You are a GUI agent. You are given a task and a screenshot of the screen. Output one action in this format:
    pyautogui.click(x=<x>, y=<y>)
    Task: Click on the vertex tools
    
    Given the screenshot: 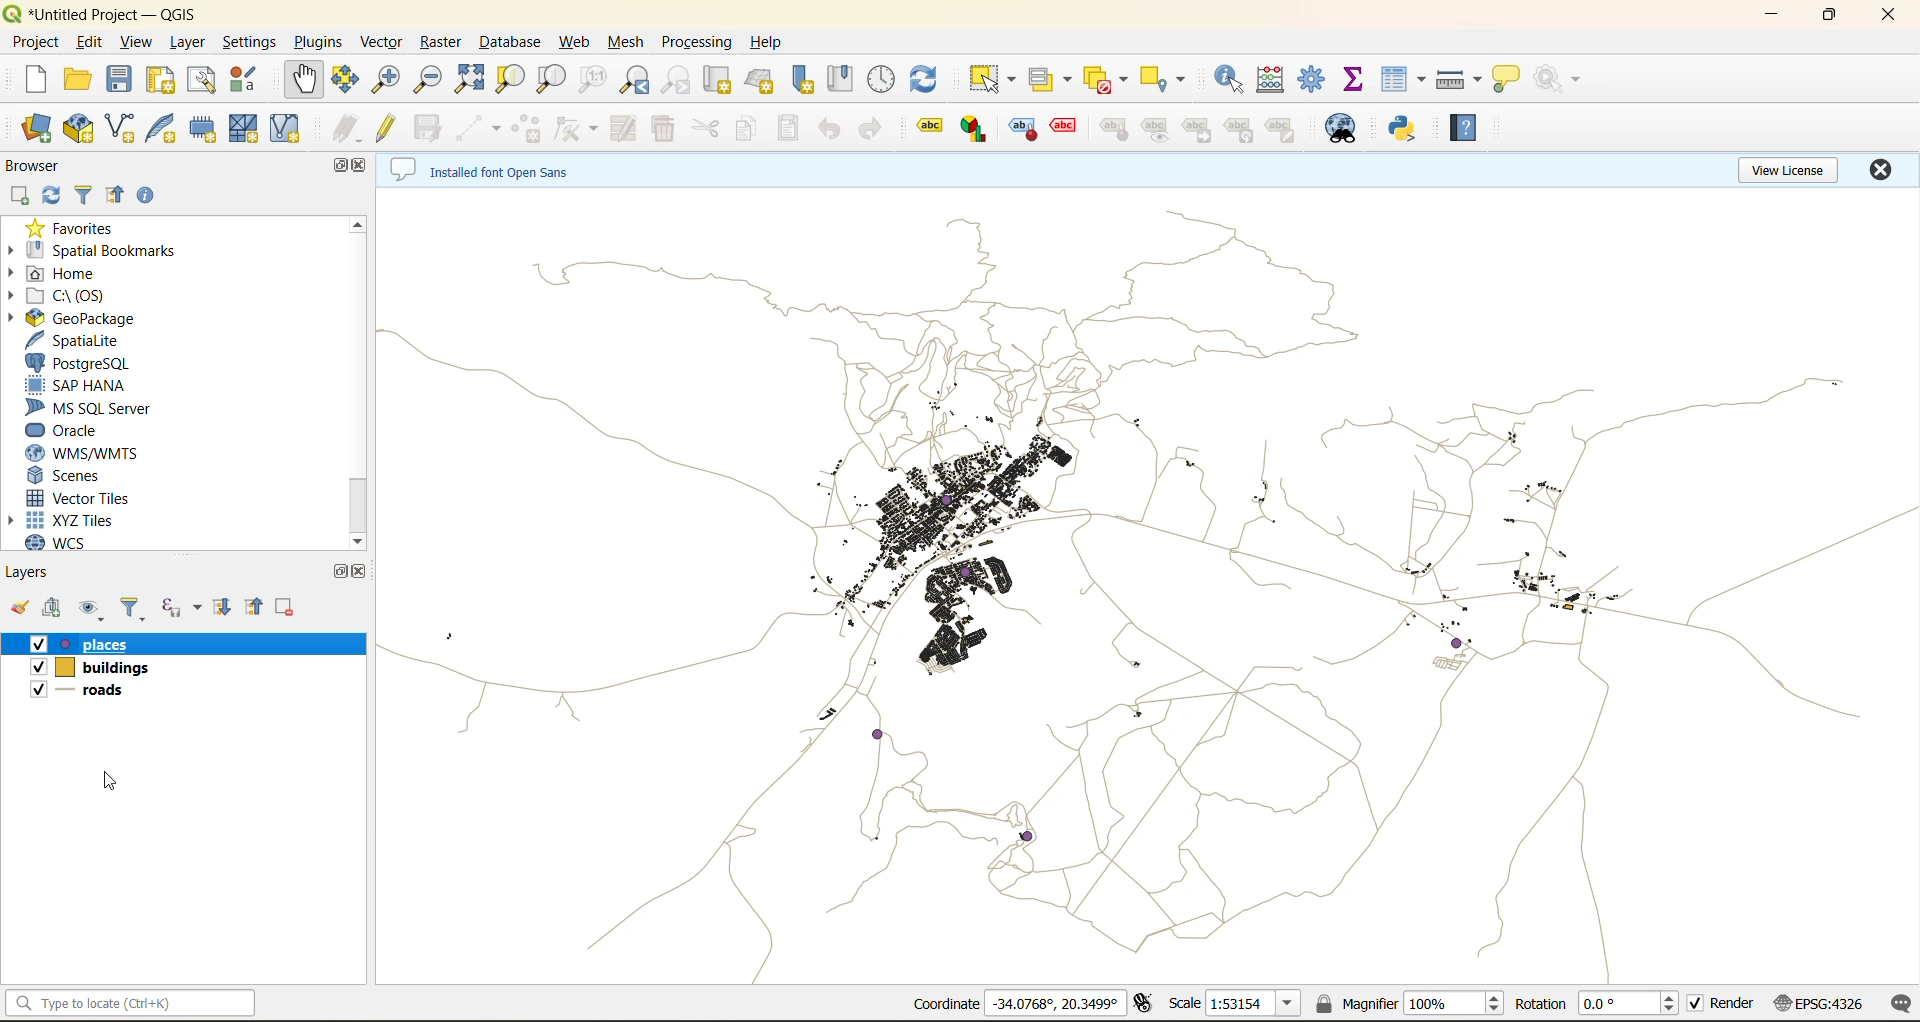 What is the action you would take?
    pyautogui.click(x=575, y=130)
    